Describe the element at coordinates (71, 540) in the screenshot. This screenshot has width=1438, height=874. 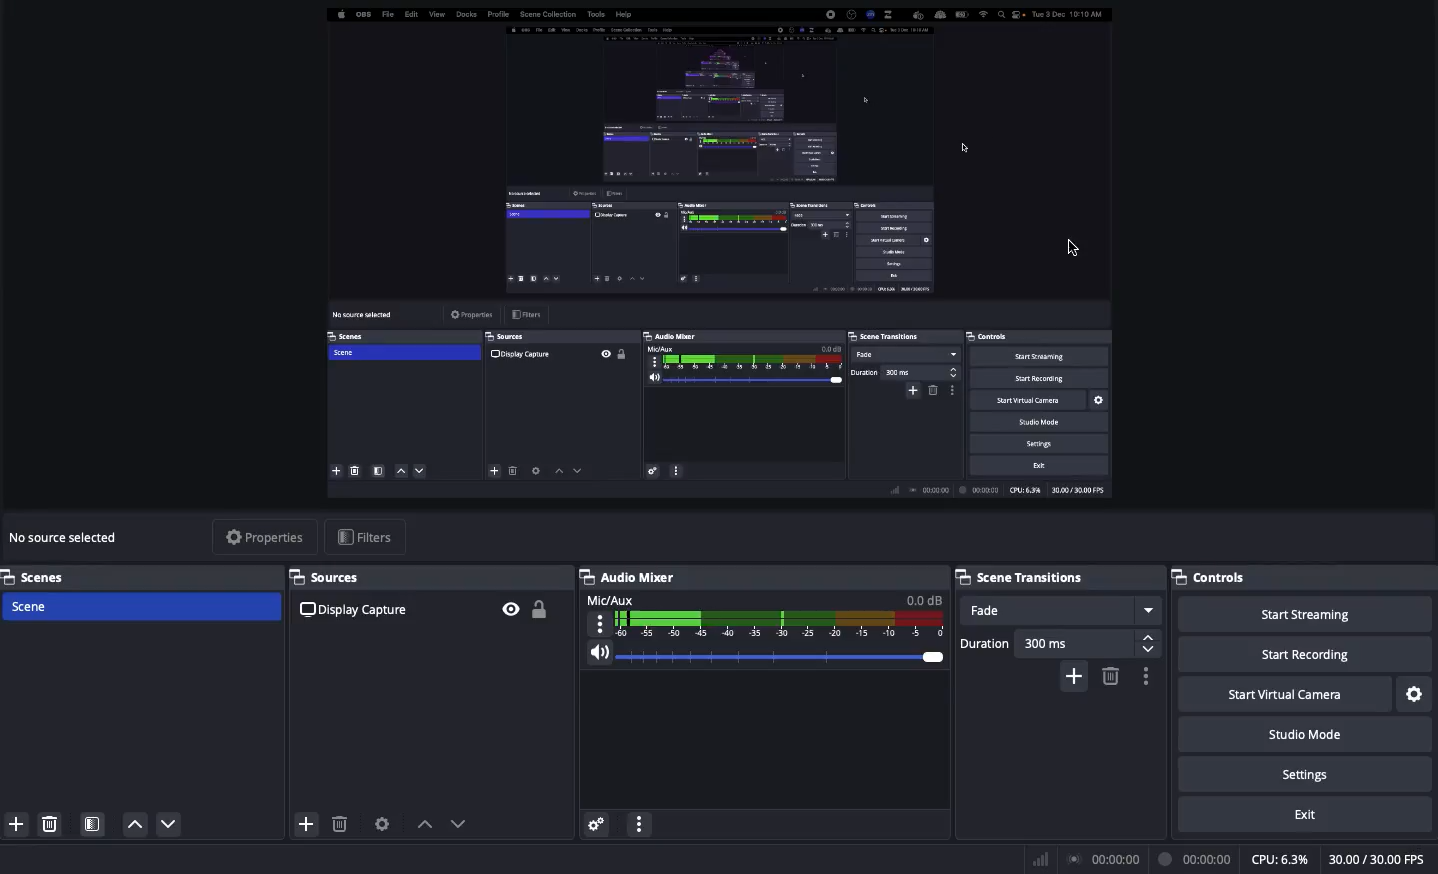
I see `Display capture` at that location.